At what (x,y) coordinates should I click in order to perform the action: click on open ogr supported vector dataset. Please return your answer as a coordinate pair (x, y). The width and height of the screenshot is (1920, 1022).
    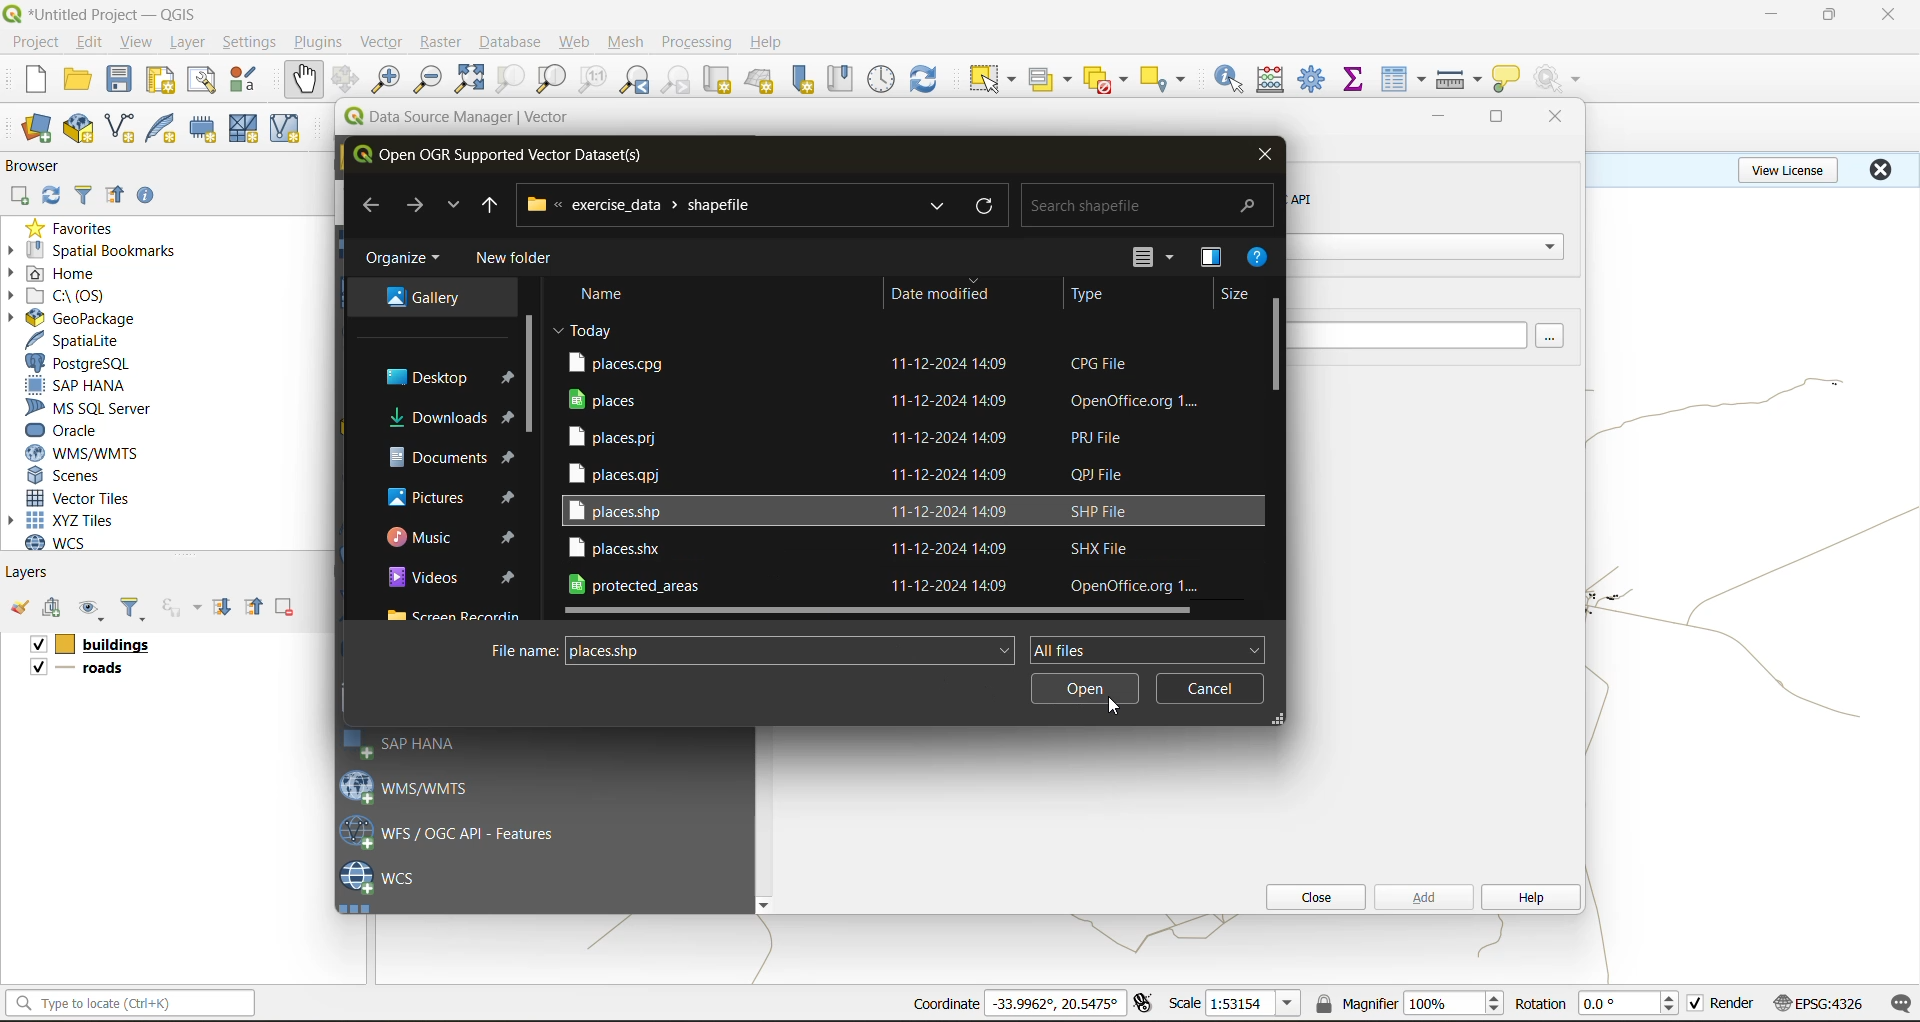
    Looking at the image, I should click on (510, 155).